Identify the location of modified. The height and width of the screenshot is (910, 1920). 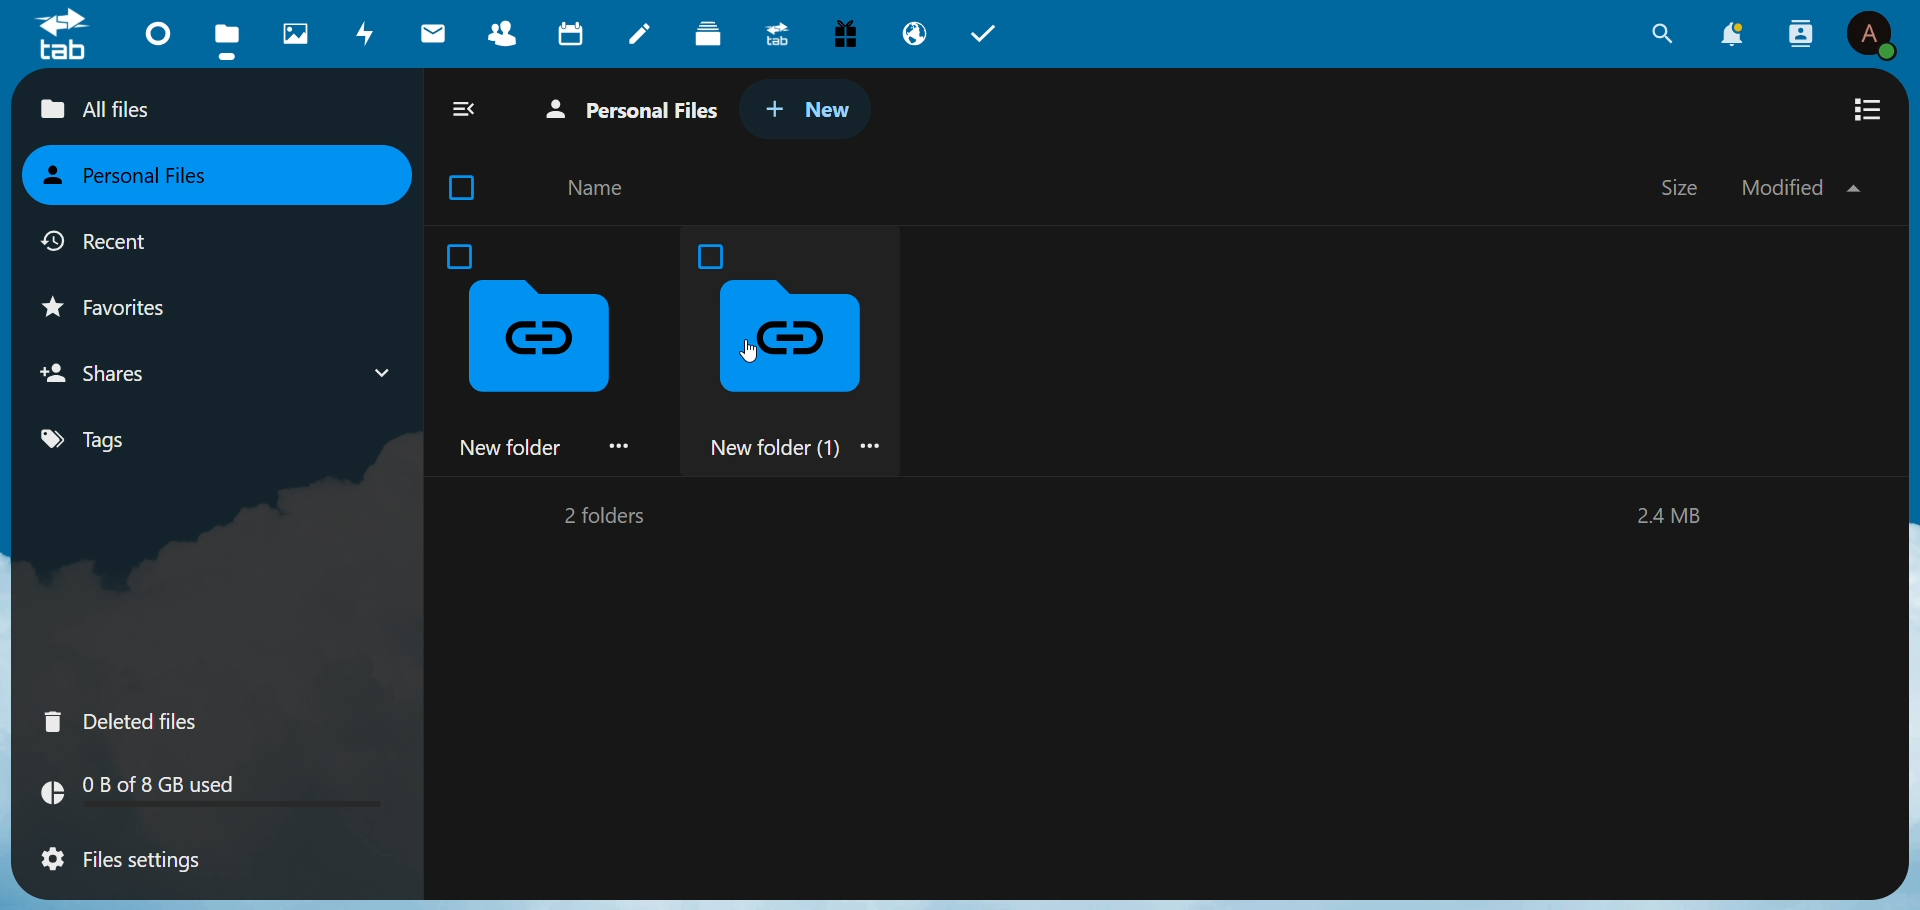
(1799, 187).